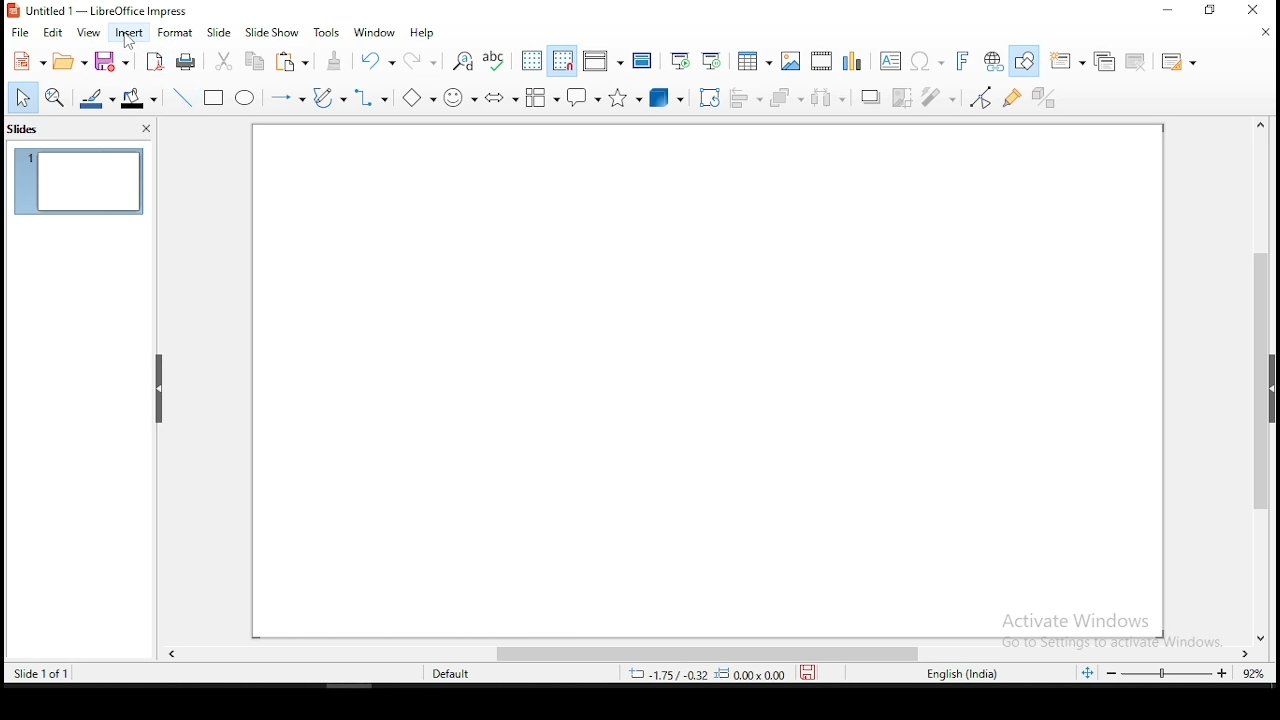 This screenshot has height=720, width=1280. Describe the element at coordinates (542, 96) in the screenshot. I see `flowchart` at that location.